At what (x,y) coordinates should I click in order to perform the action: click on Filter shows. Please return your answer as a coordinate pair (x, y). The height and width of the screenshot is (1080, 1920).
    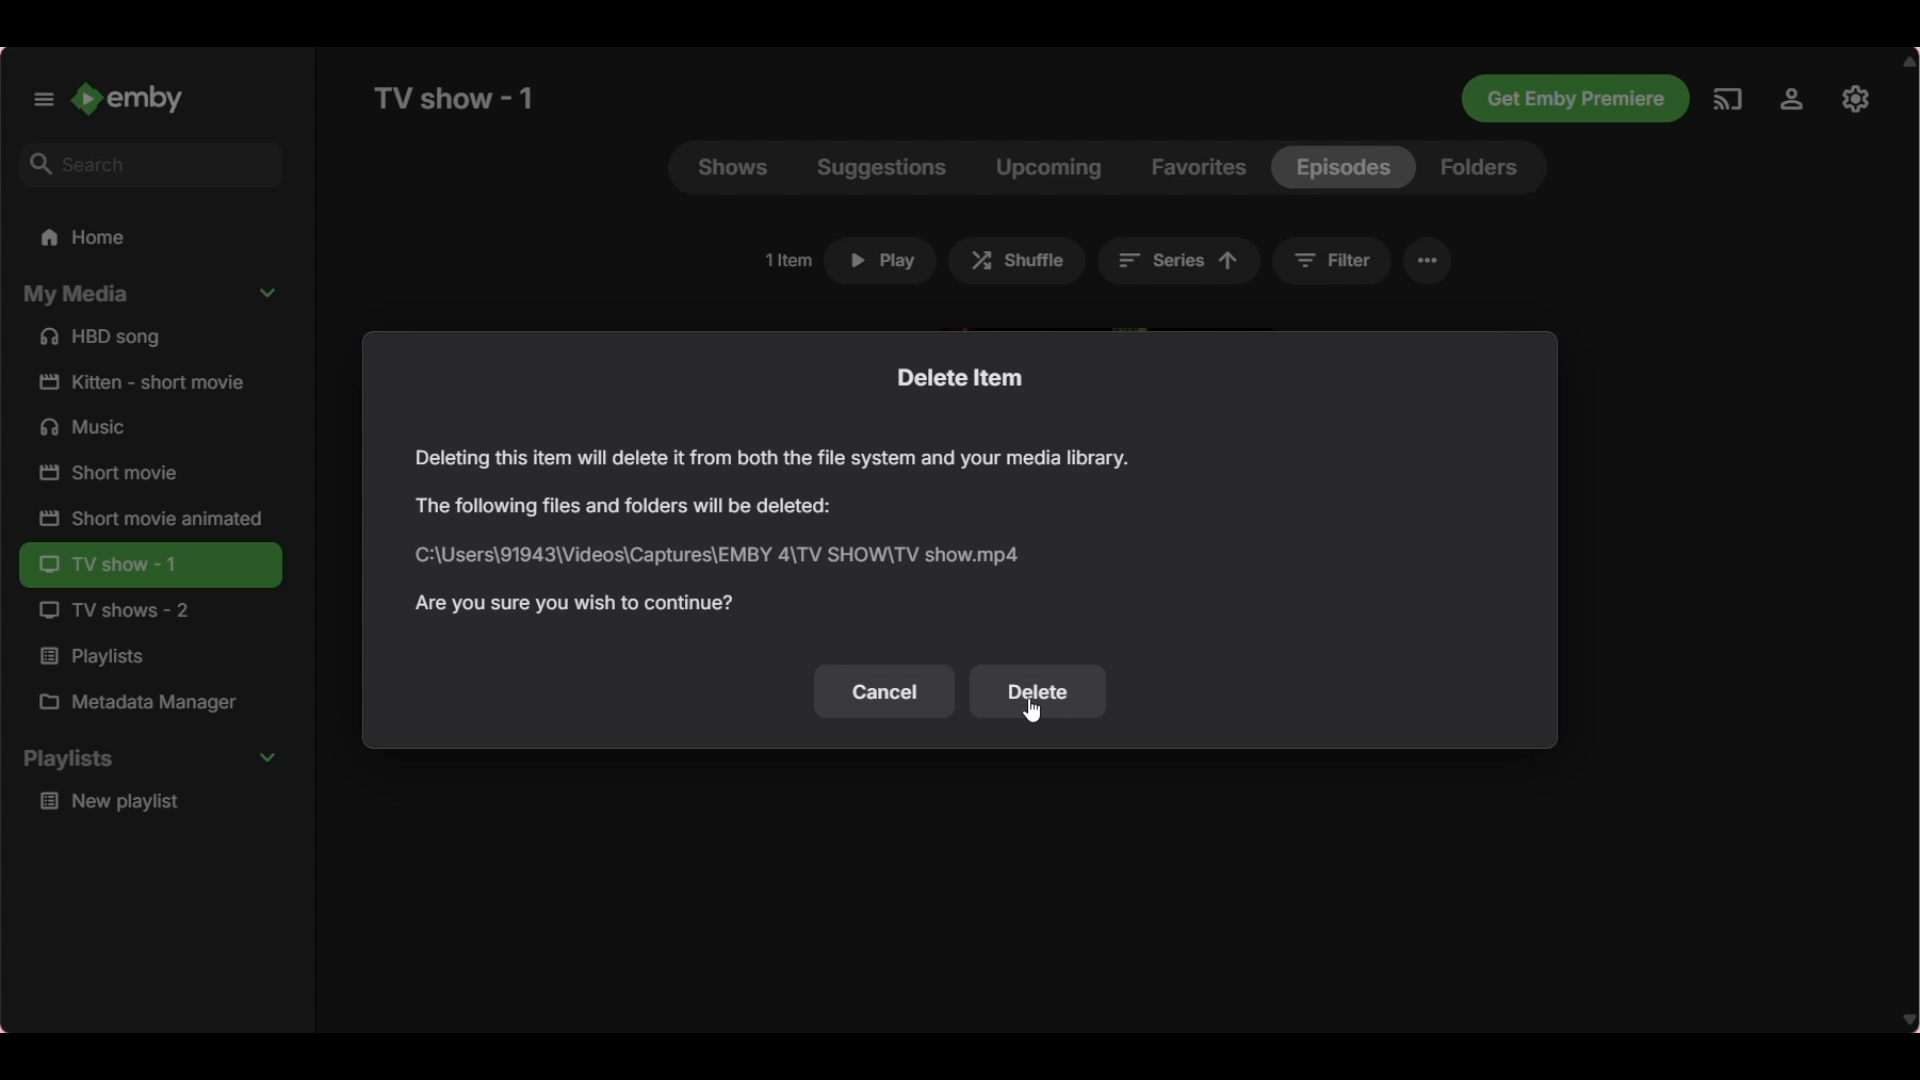
    Looking at the image, I should click on (1334, 261).